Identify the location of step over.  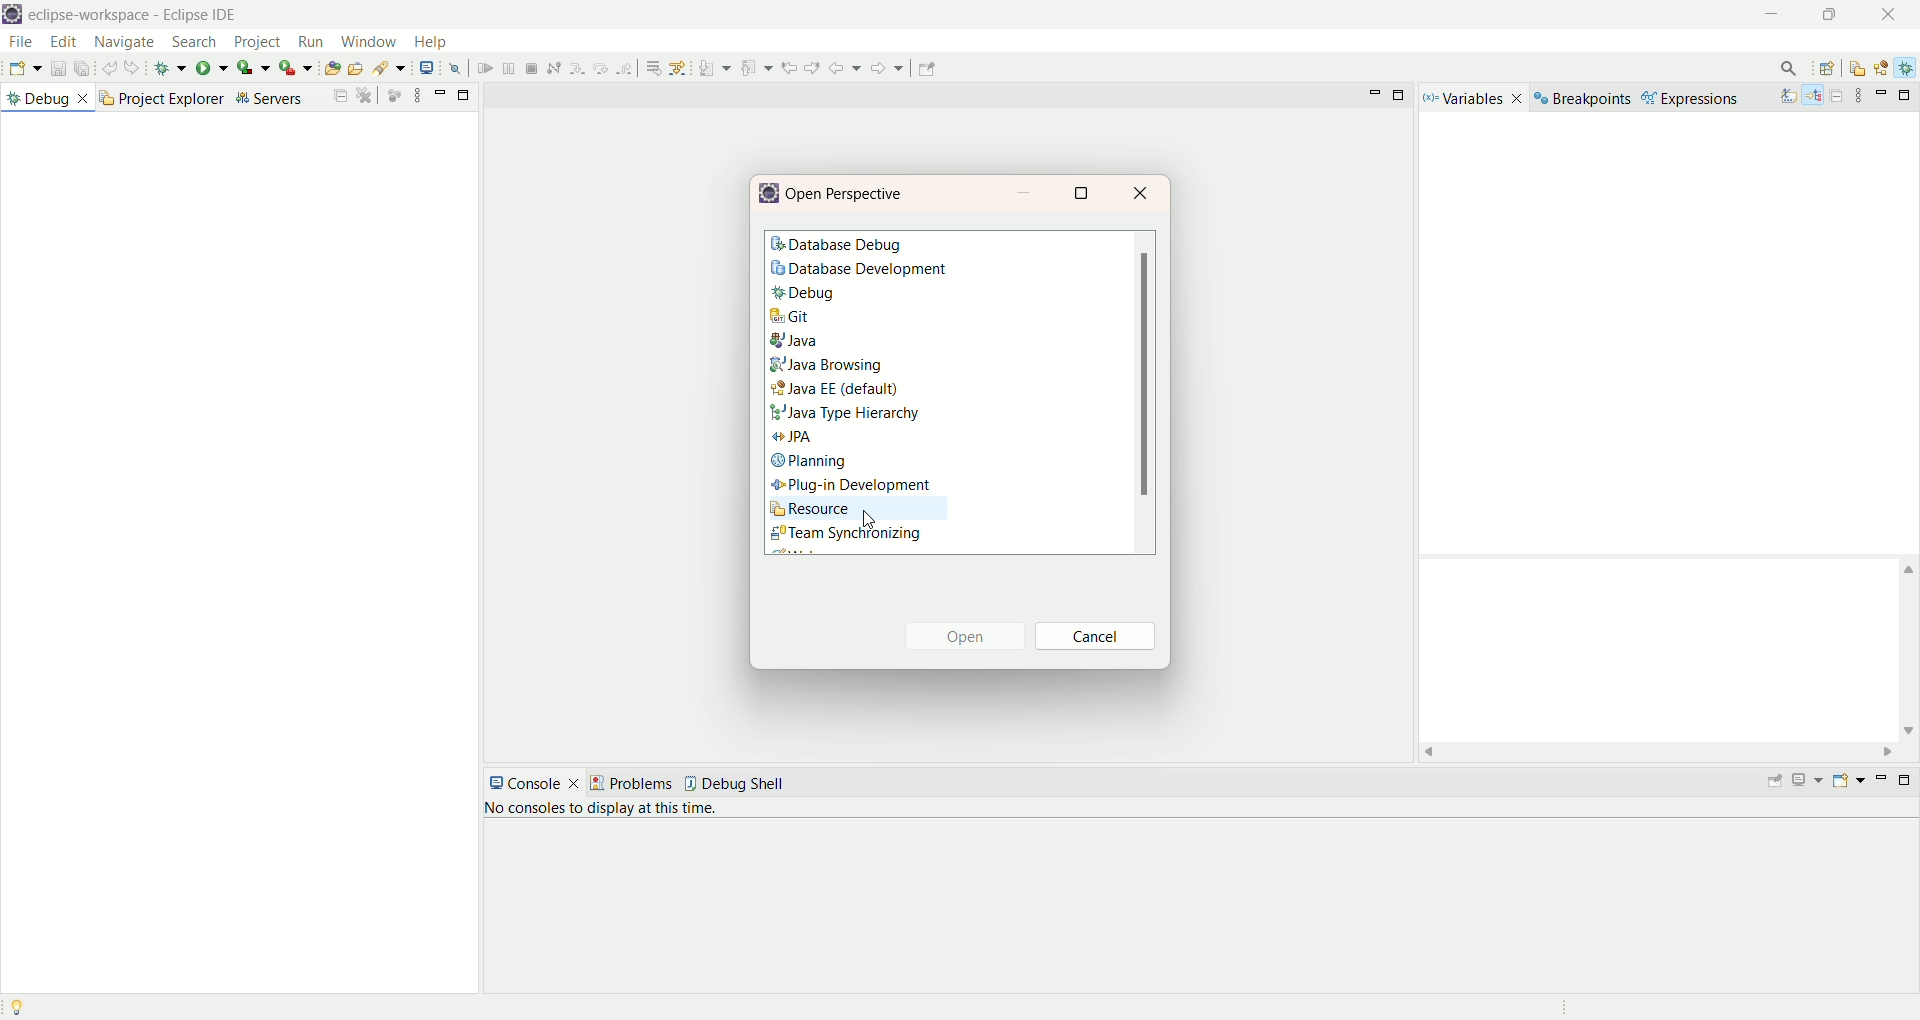
(745, 68).